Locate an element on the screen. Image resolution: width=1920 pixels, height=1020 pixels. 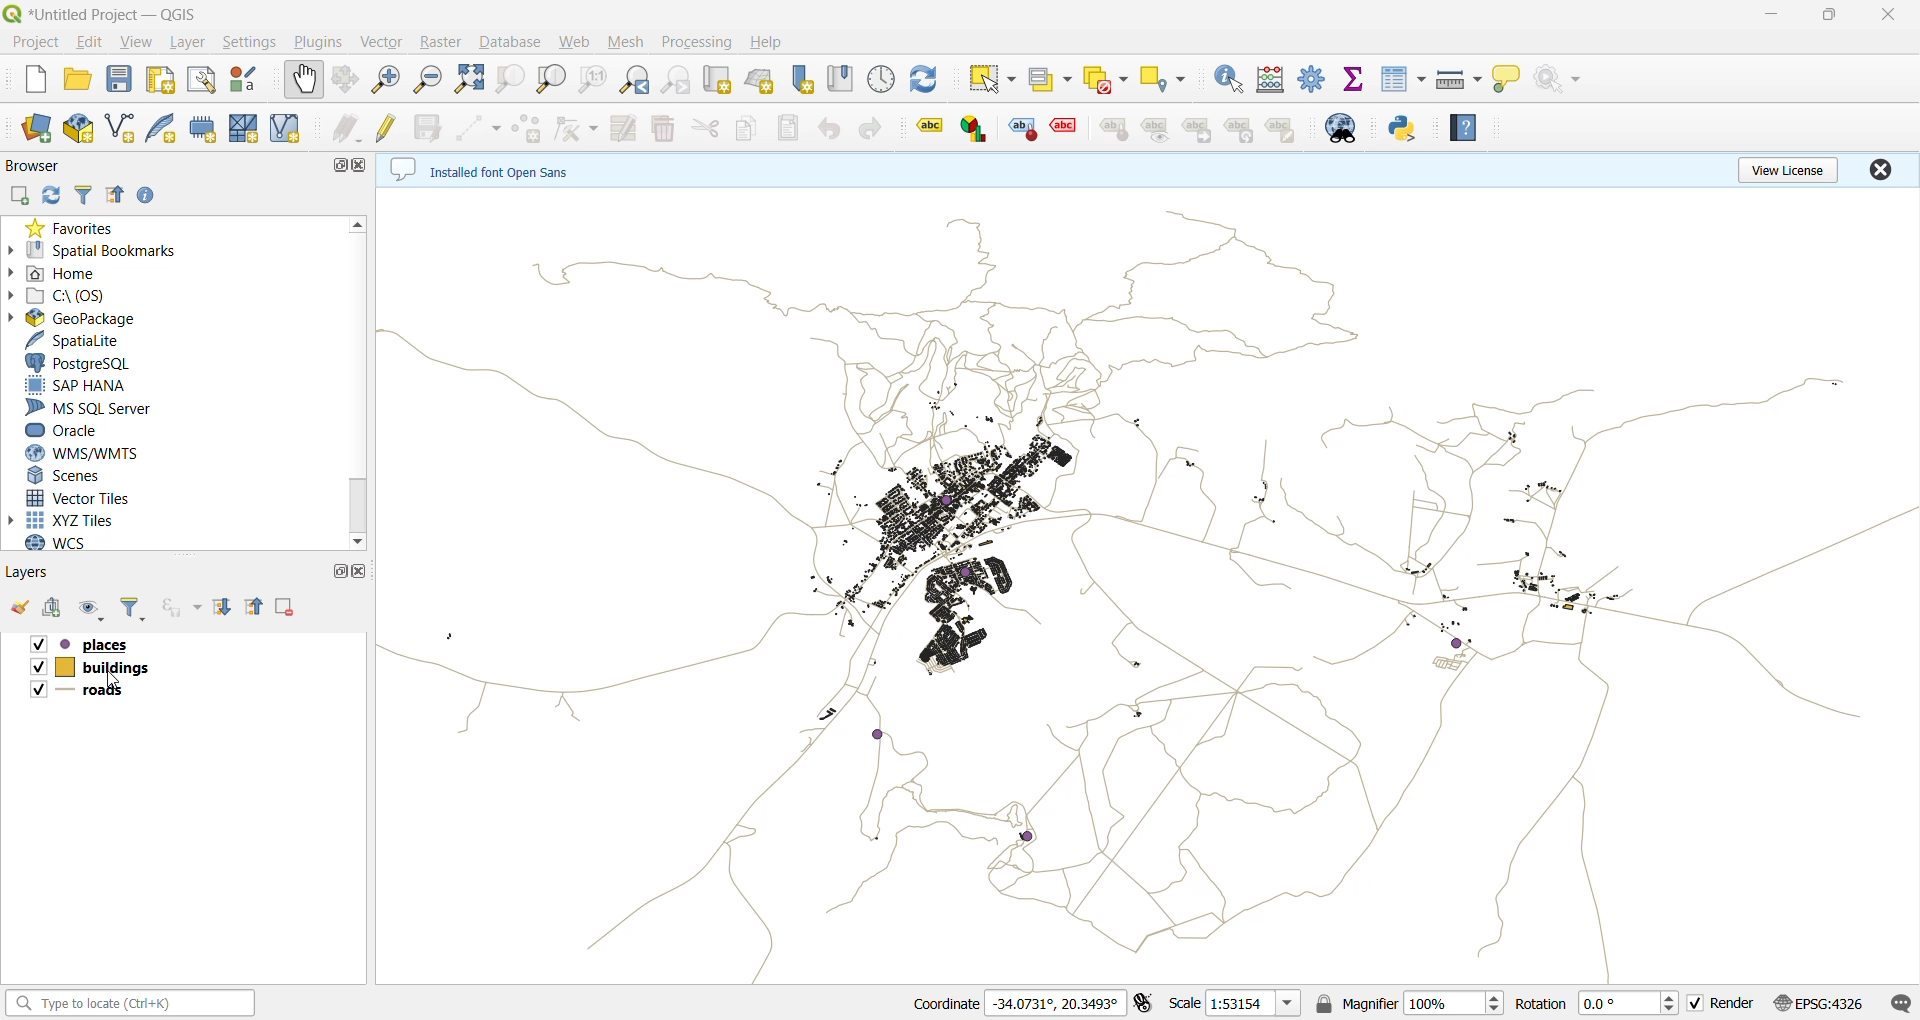
python is located at coordinates (1403, 129).